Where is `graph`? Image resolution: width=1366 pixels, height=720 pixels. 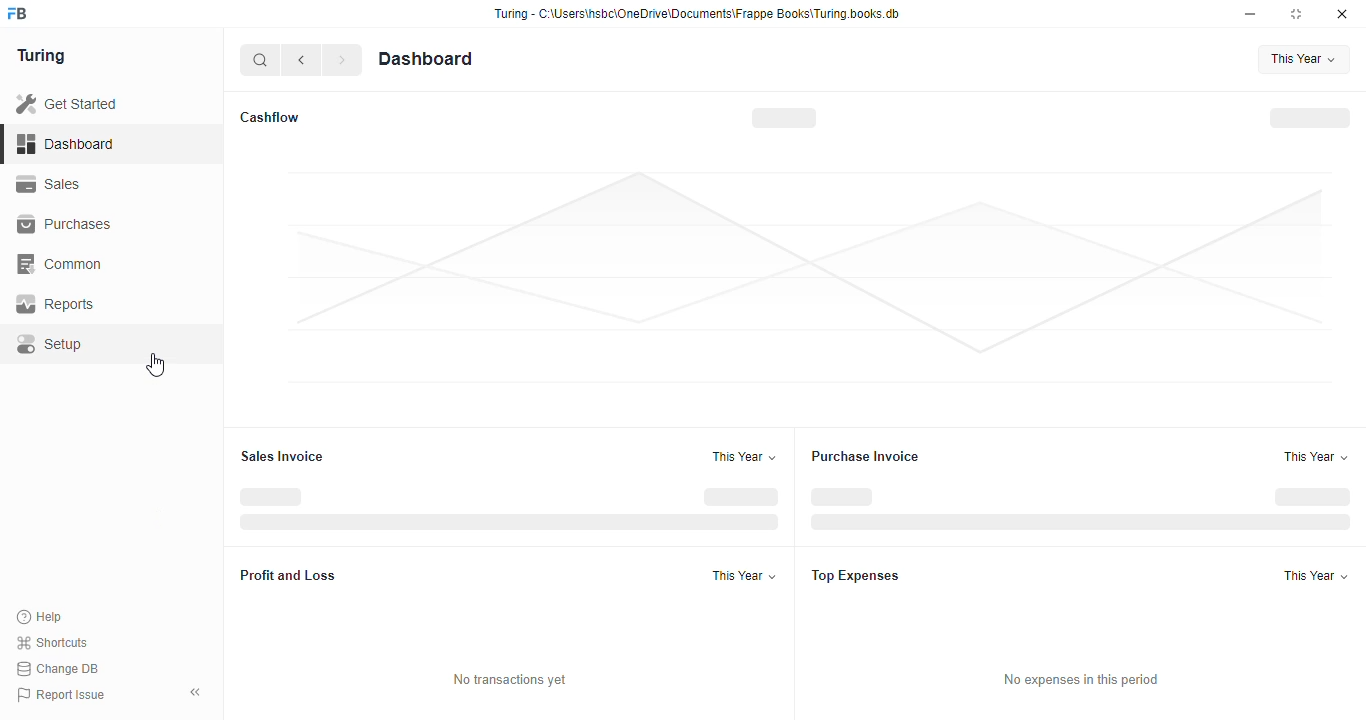
graph is located at coordinates (808, 276).